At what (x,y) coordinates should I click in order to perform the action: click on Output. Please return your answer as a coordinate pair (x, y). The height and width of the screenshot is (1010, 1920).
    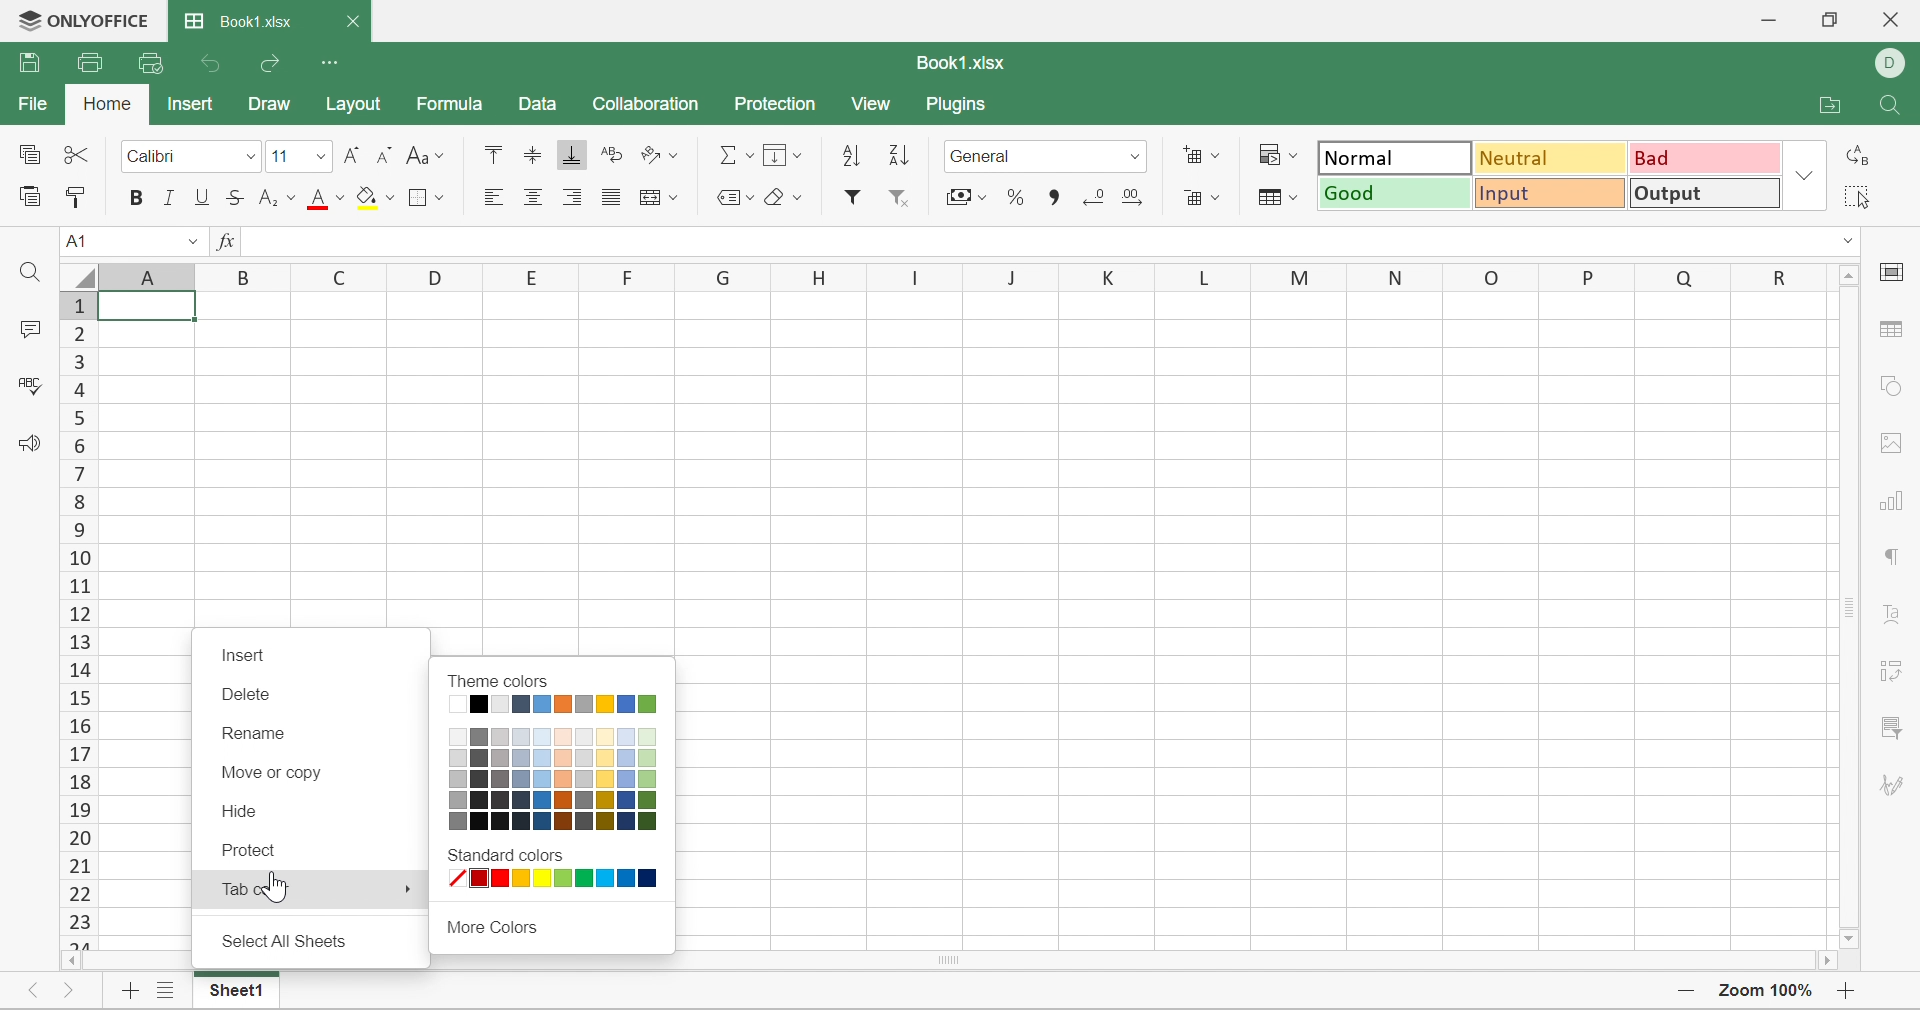
    Looking at the image, I should click on (1702, 192).